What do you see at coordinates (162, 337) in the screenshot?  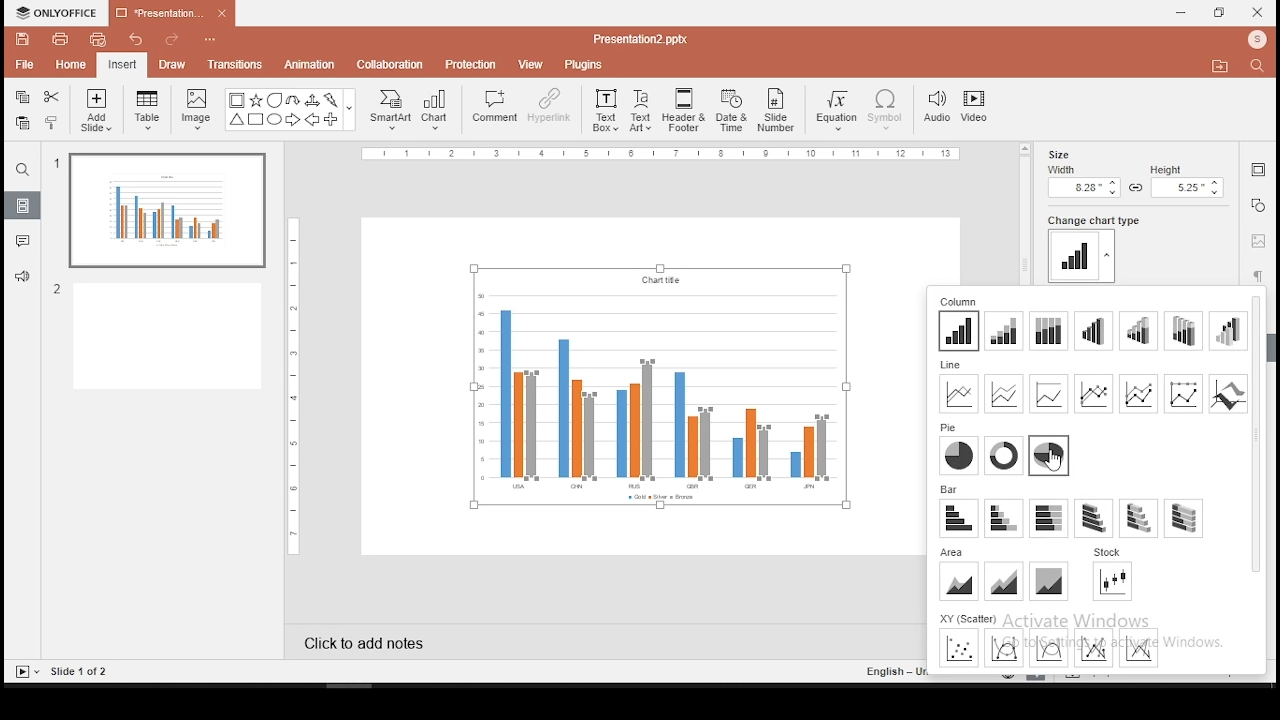 I see `slide 2` at bounding box center [162, 337].